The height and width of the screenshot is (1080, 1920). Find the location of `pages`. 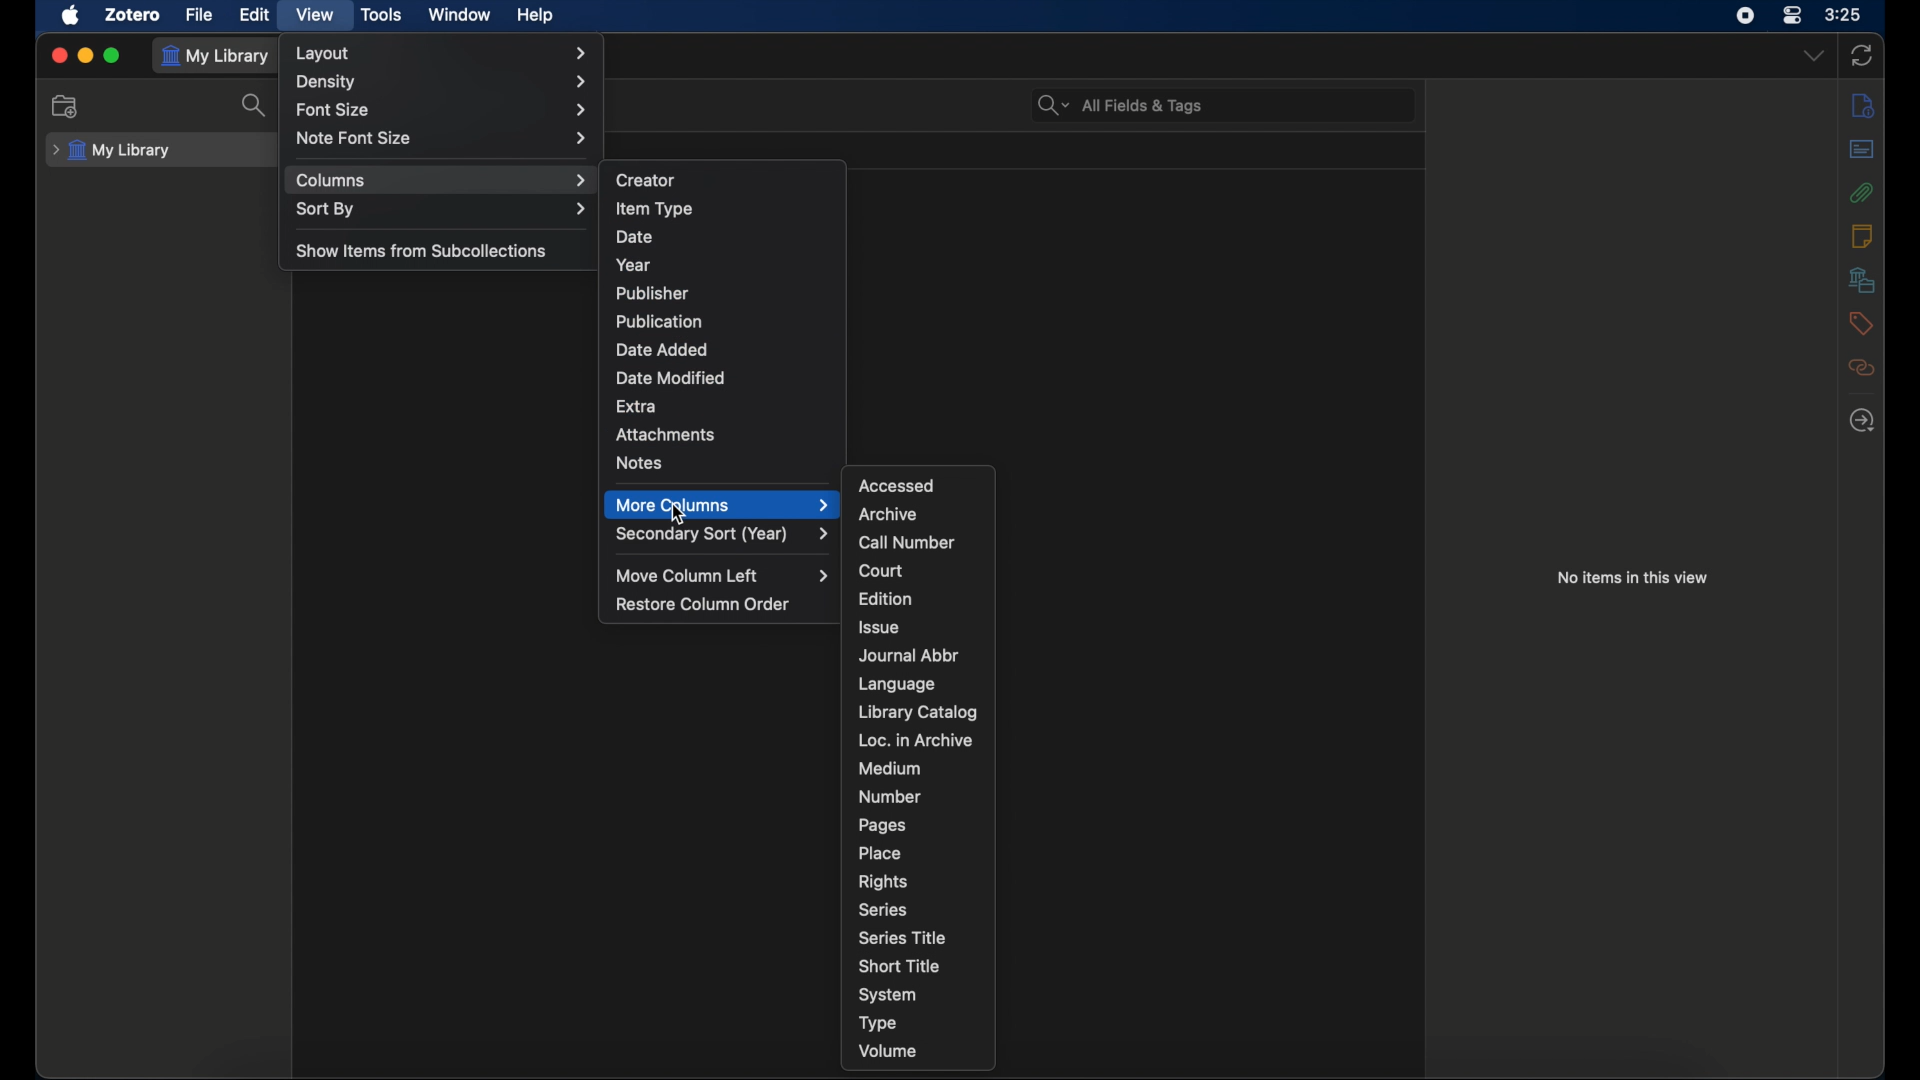

pages is located at coordinates (883, 825).